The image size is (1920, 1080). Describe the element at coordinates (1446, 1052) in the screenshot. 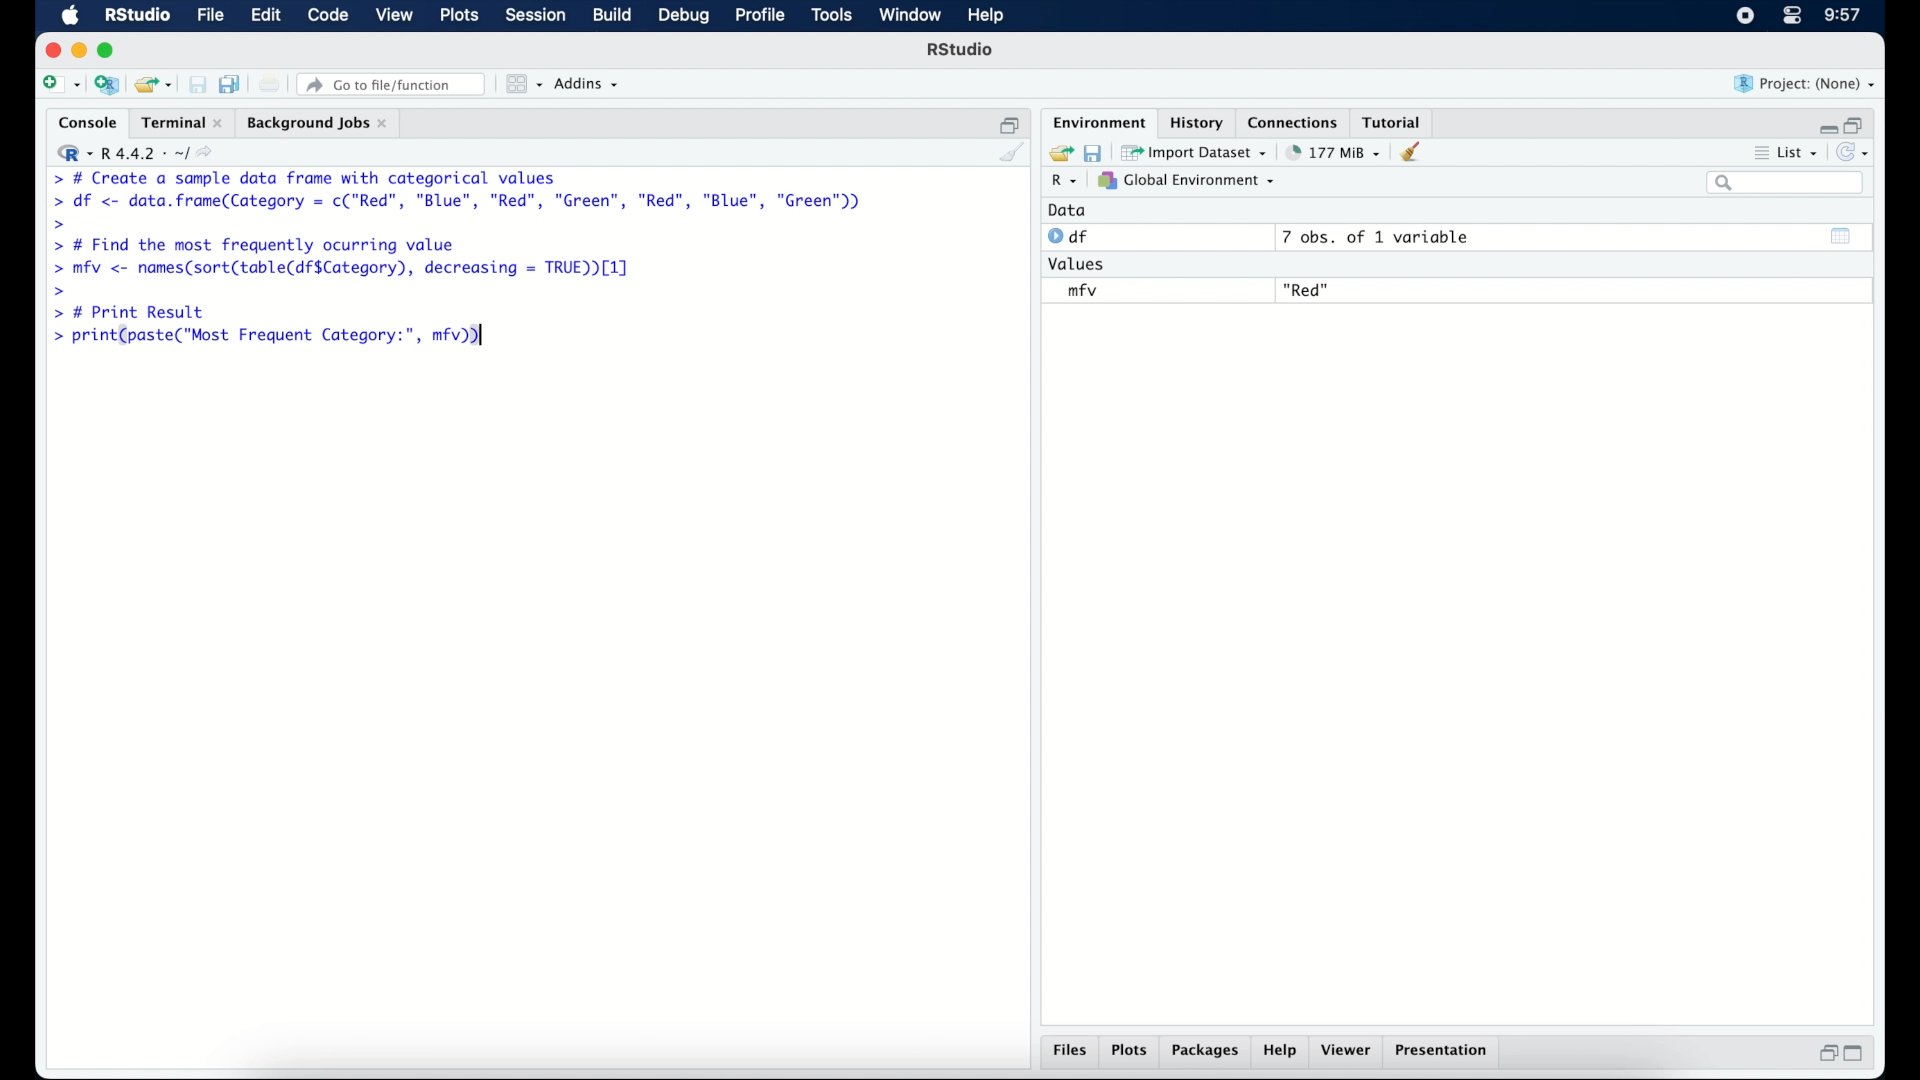

I see `presentation` at that location.